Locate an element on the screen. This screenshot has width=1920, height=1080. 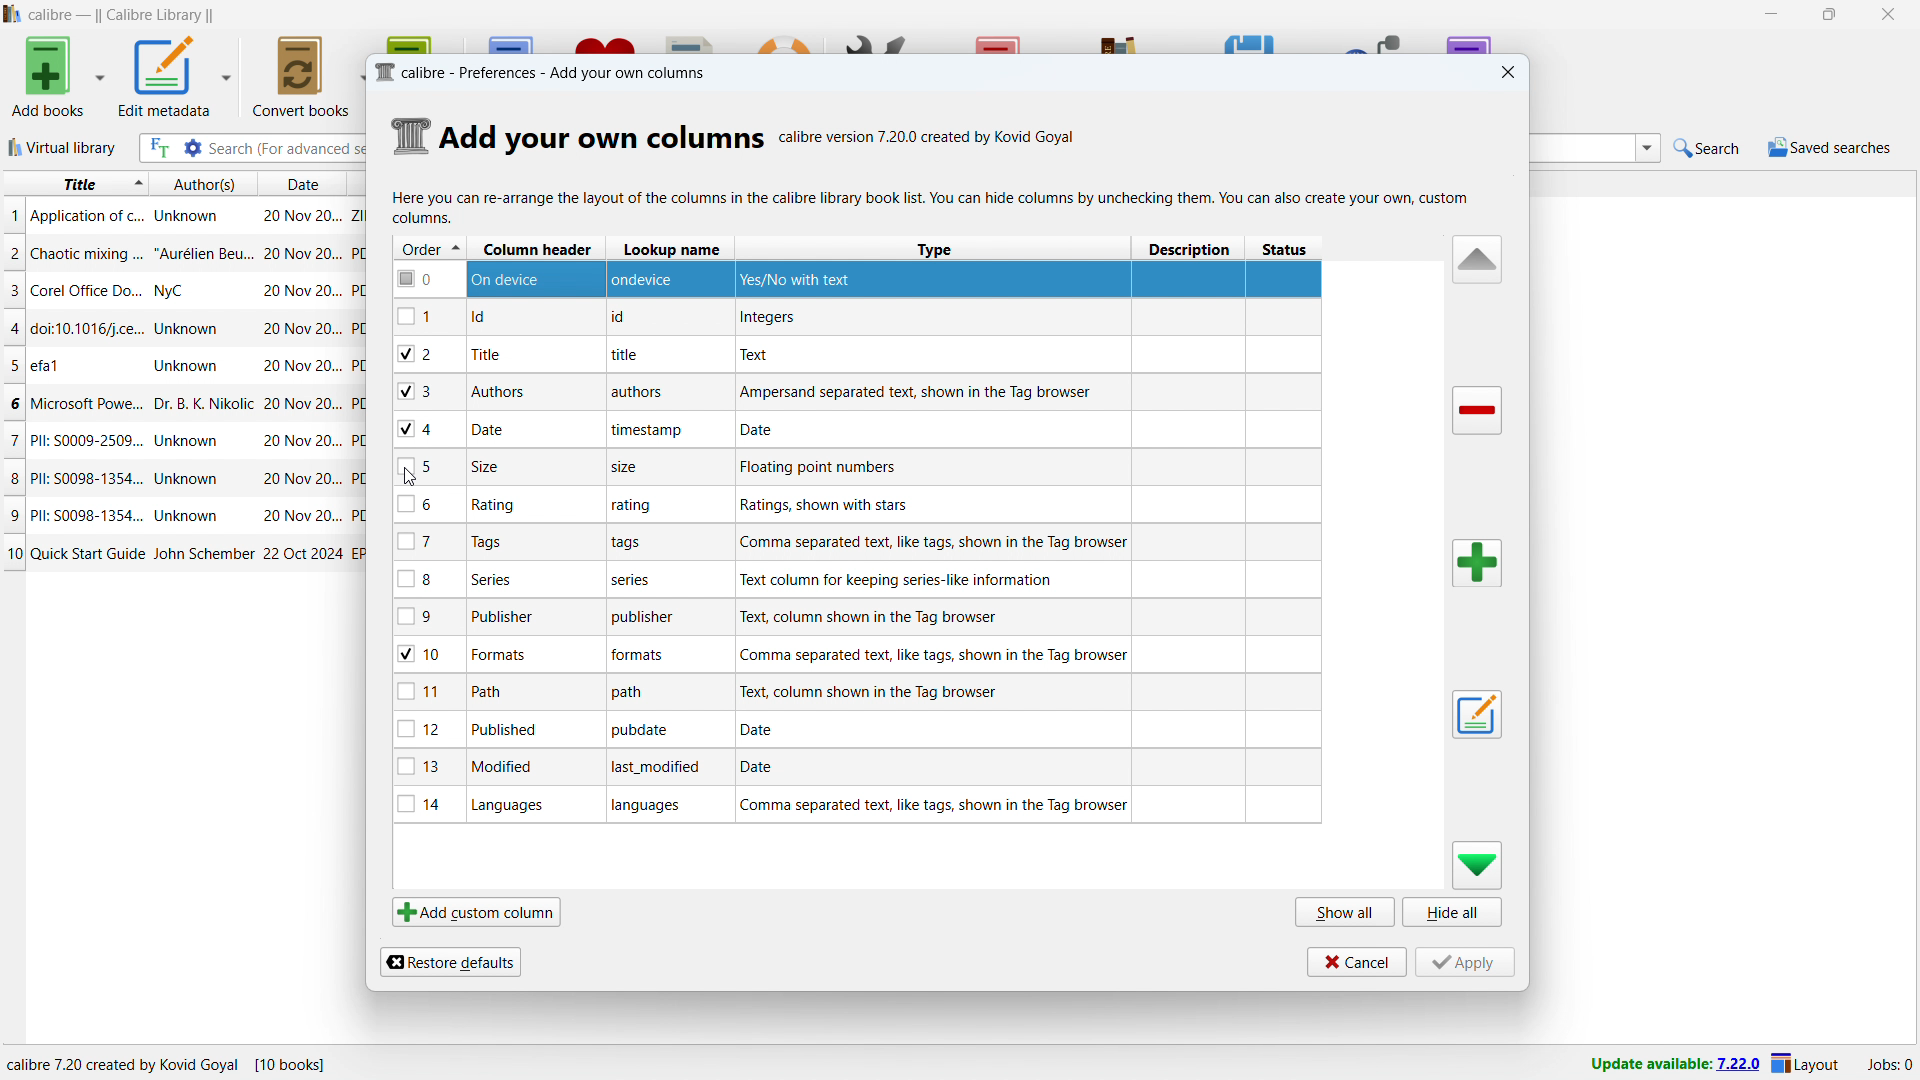
authors is located at coordinates (642, 394).